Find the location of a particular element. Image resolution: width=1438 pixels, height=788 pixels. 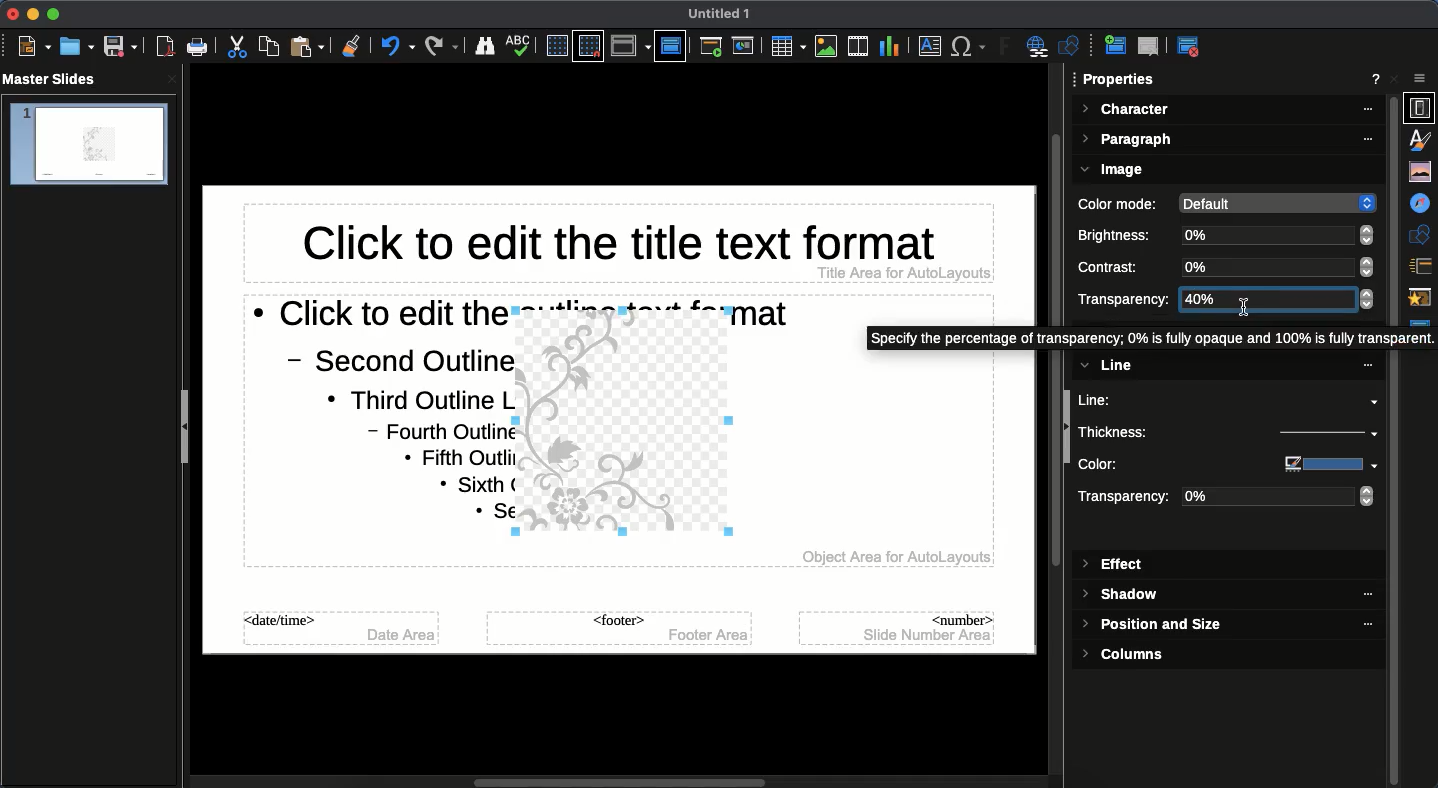

Minimize is located at coordinates (30, 14).